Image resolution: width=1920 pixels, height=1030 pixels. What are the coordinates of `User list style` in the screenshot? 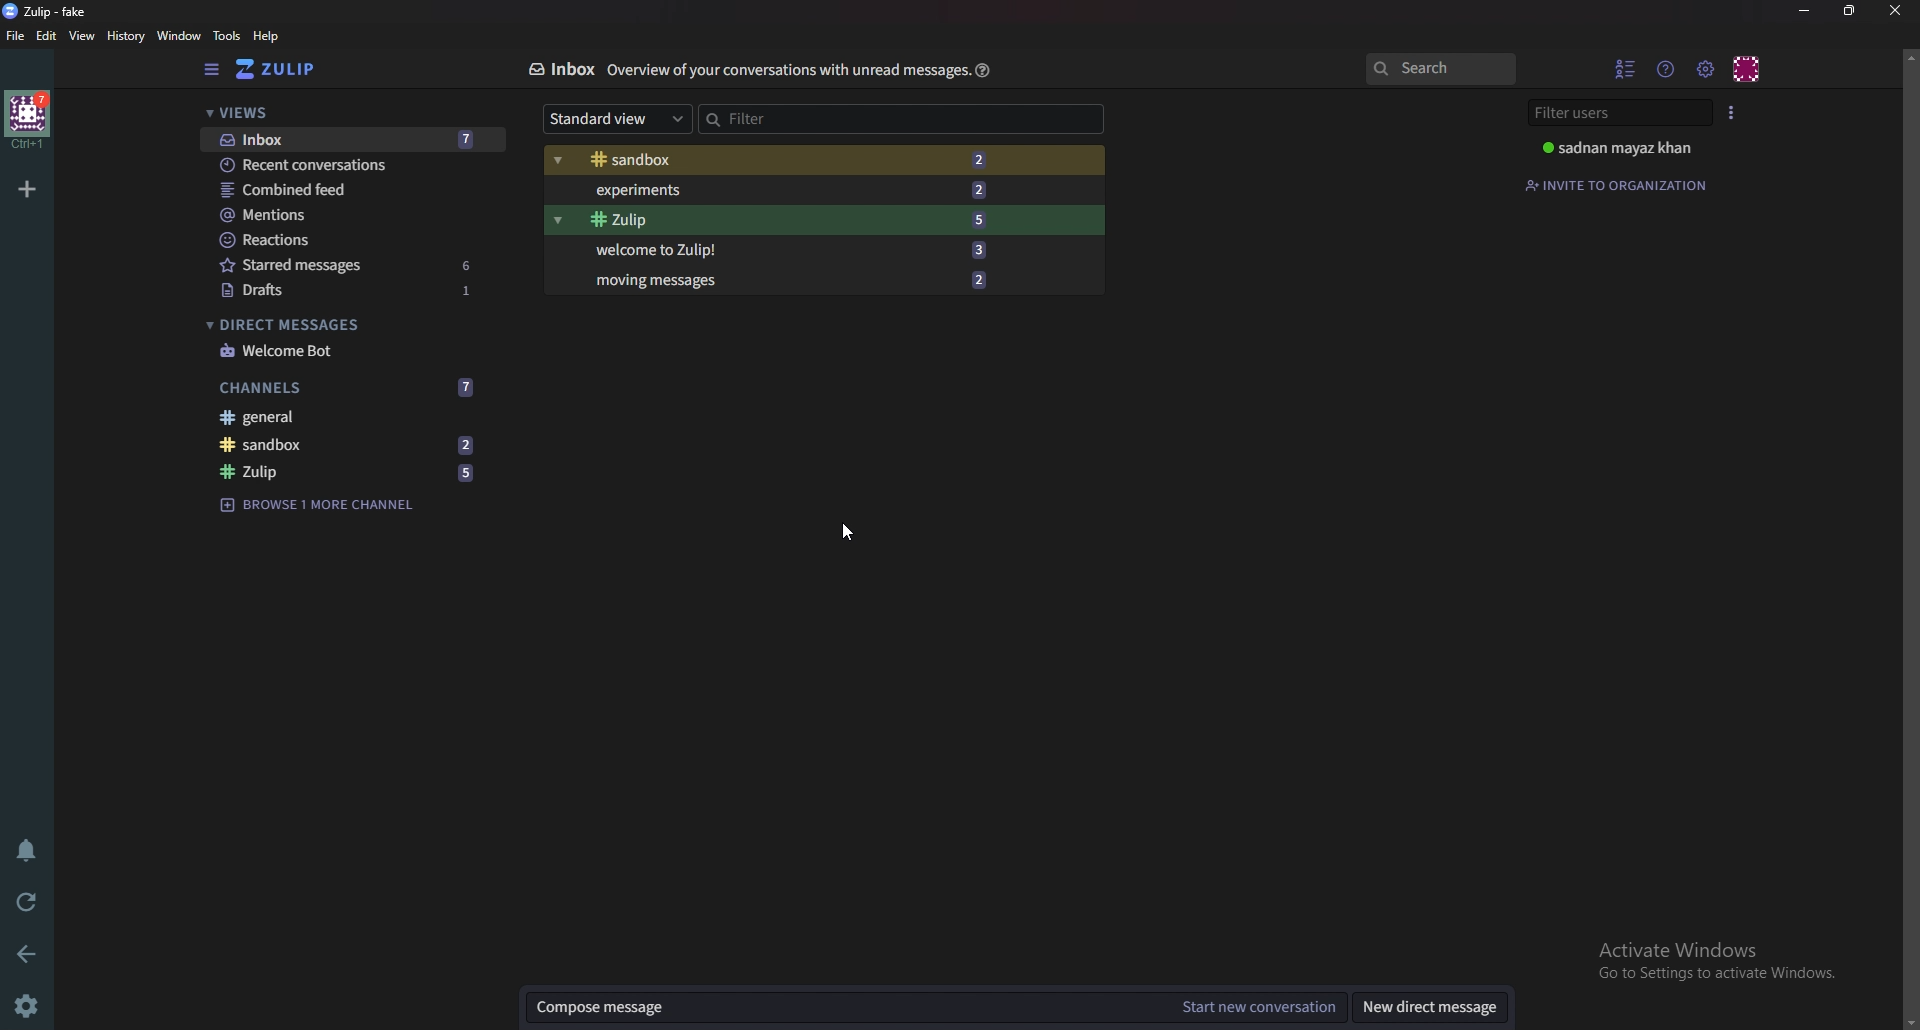 It's located at (1733, 112).